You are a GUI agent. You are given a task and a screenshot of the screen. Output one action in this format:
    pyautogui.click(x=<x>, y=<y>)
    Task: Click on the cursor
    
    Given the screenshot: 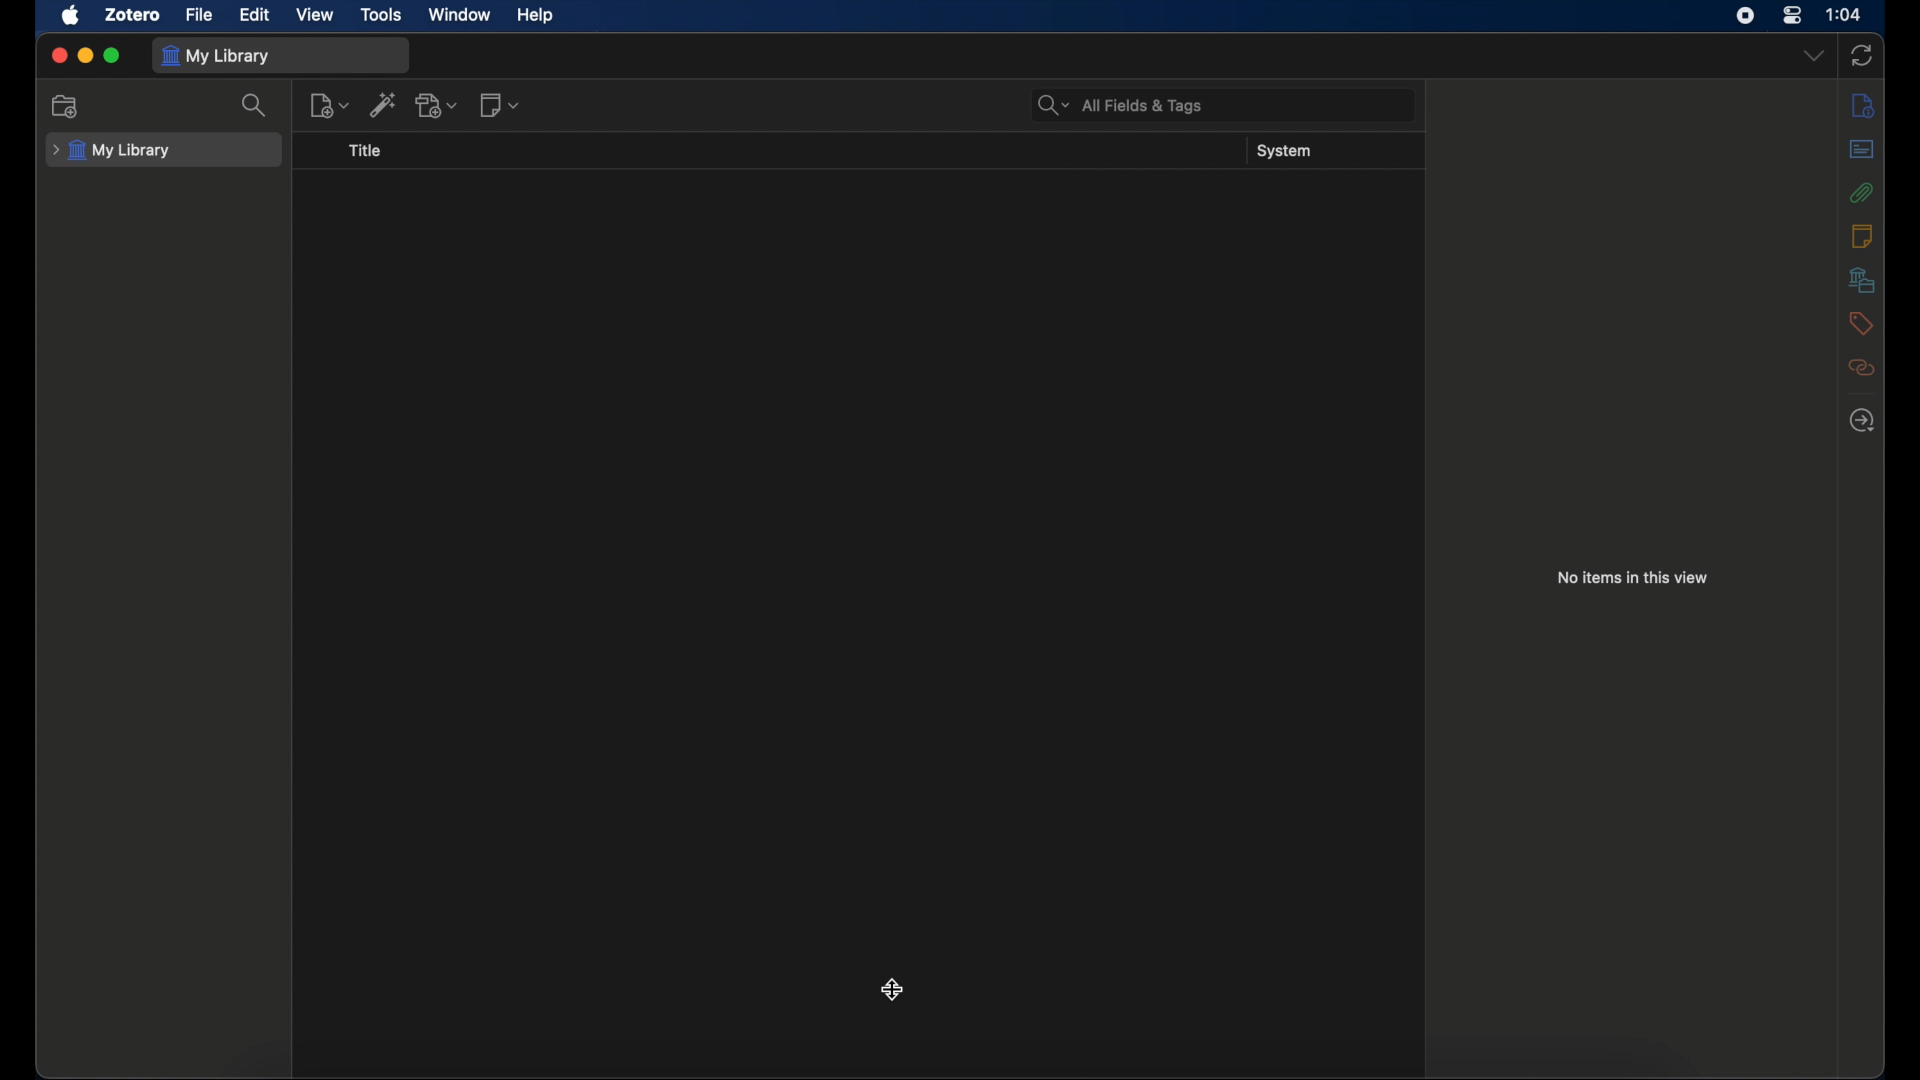 What is the action you would take?
    pyautogui.click(x=893, y=988)
    